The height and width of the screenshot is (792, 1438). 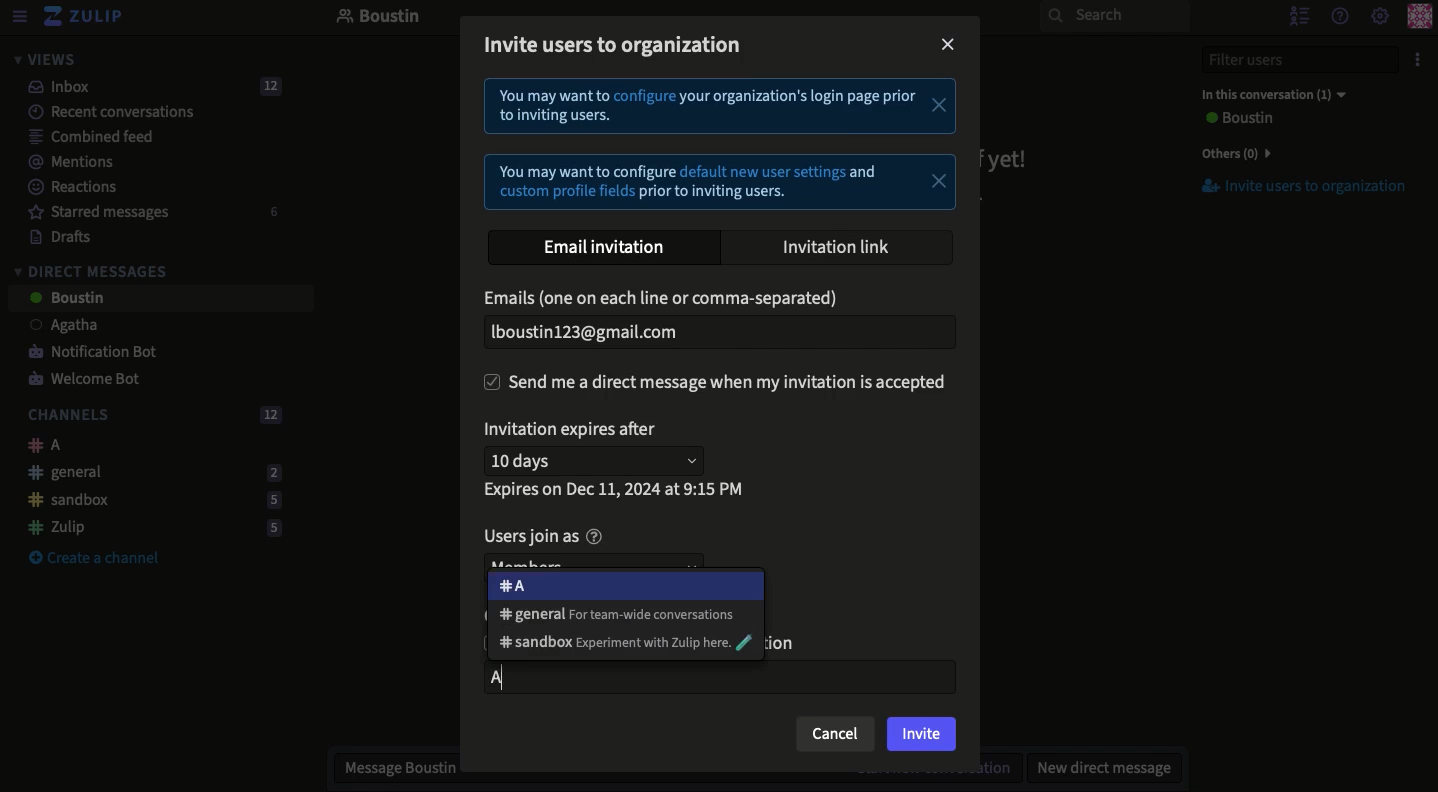 I want to click on Recent conversations, so click(x=99, y=111).